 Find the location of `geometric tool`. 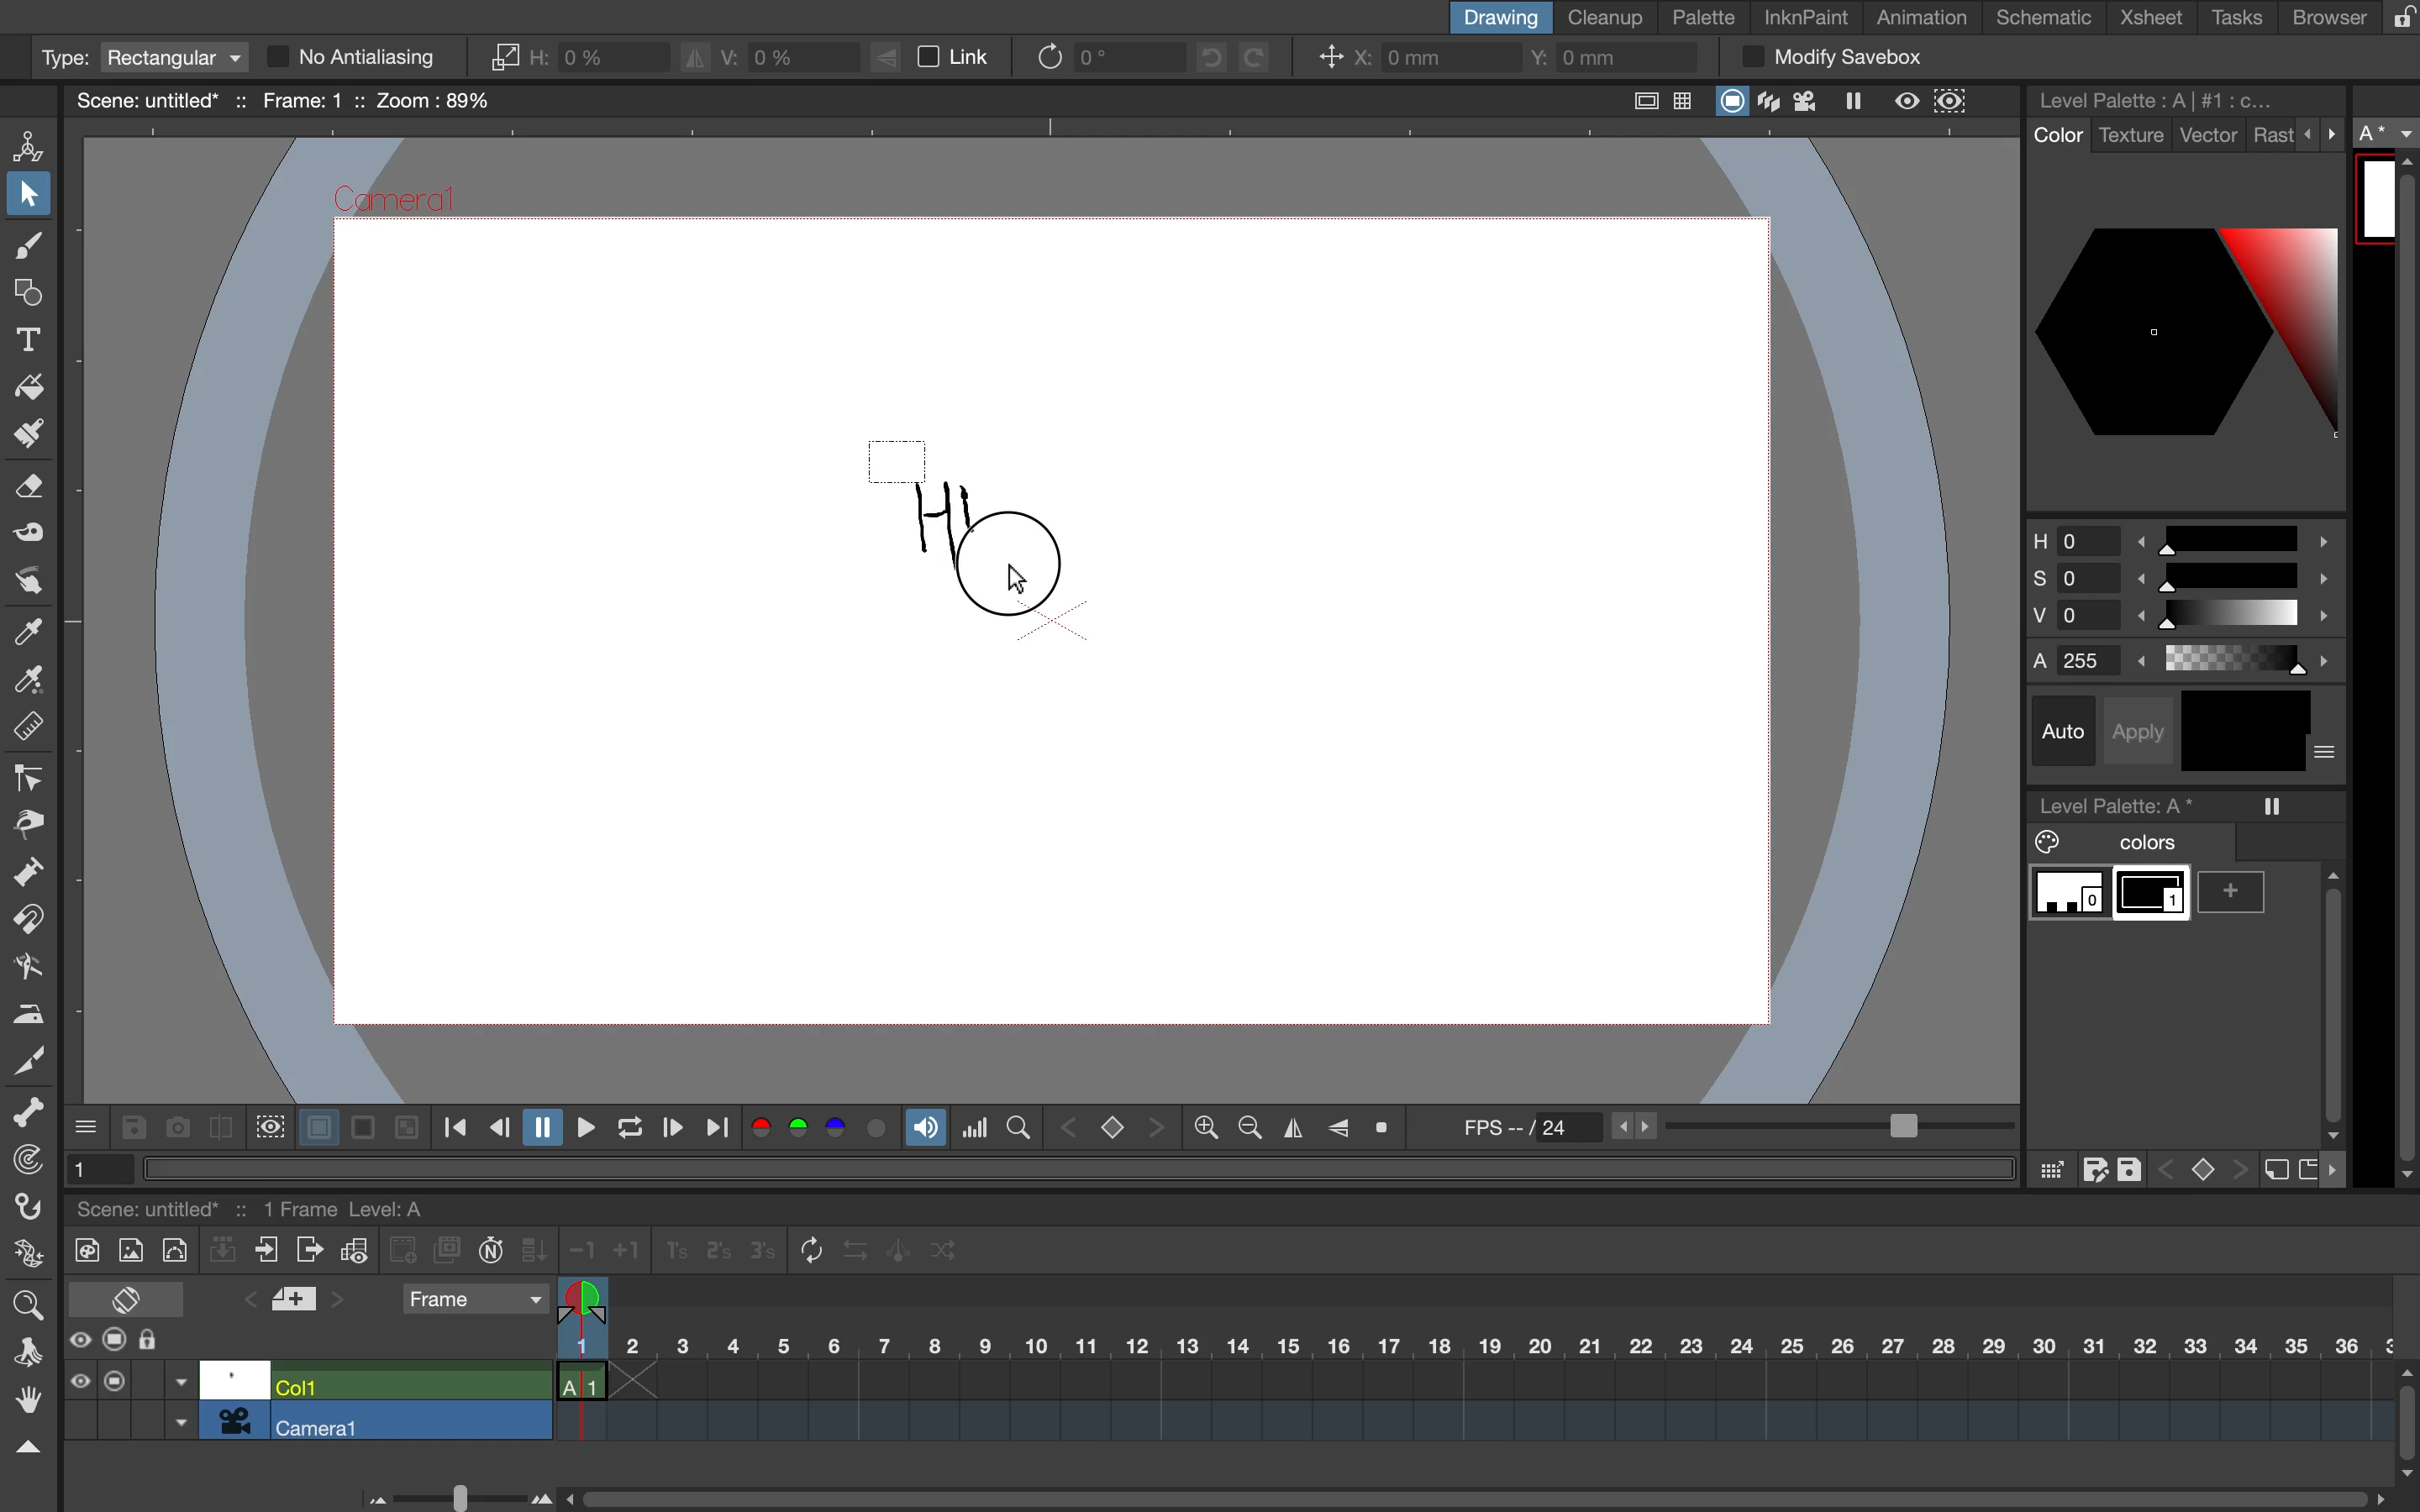

geometric tool is located at coordinates (28, 295).